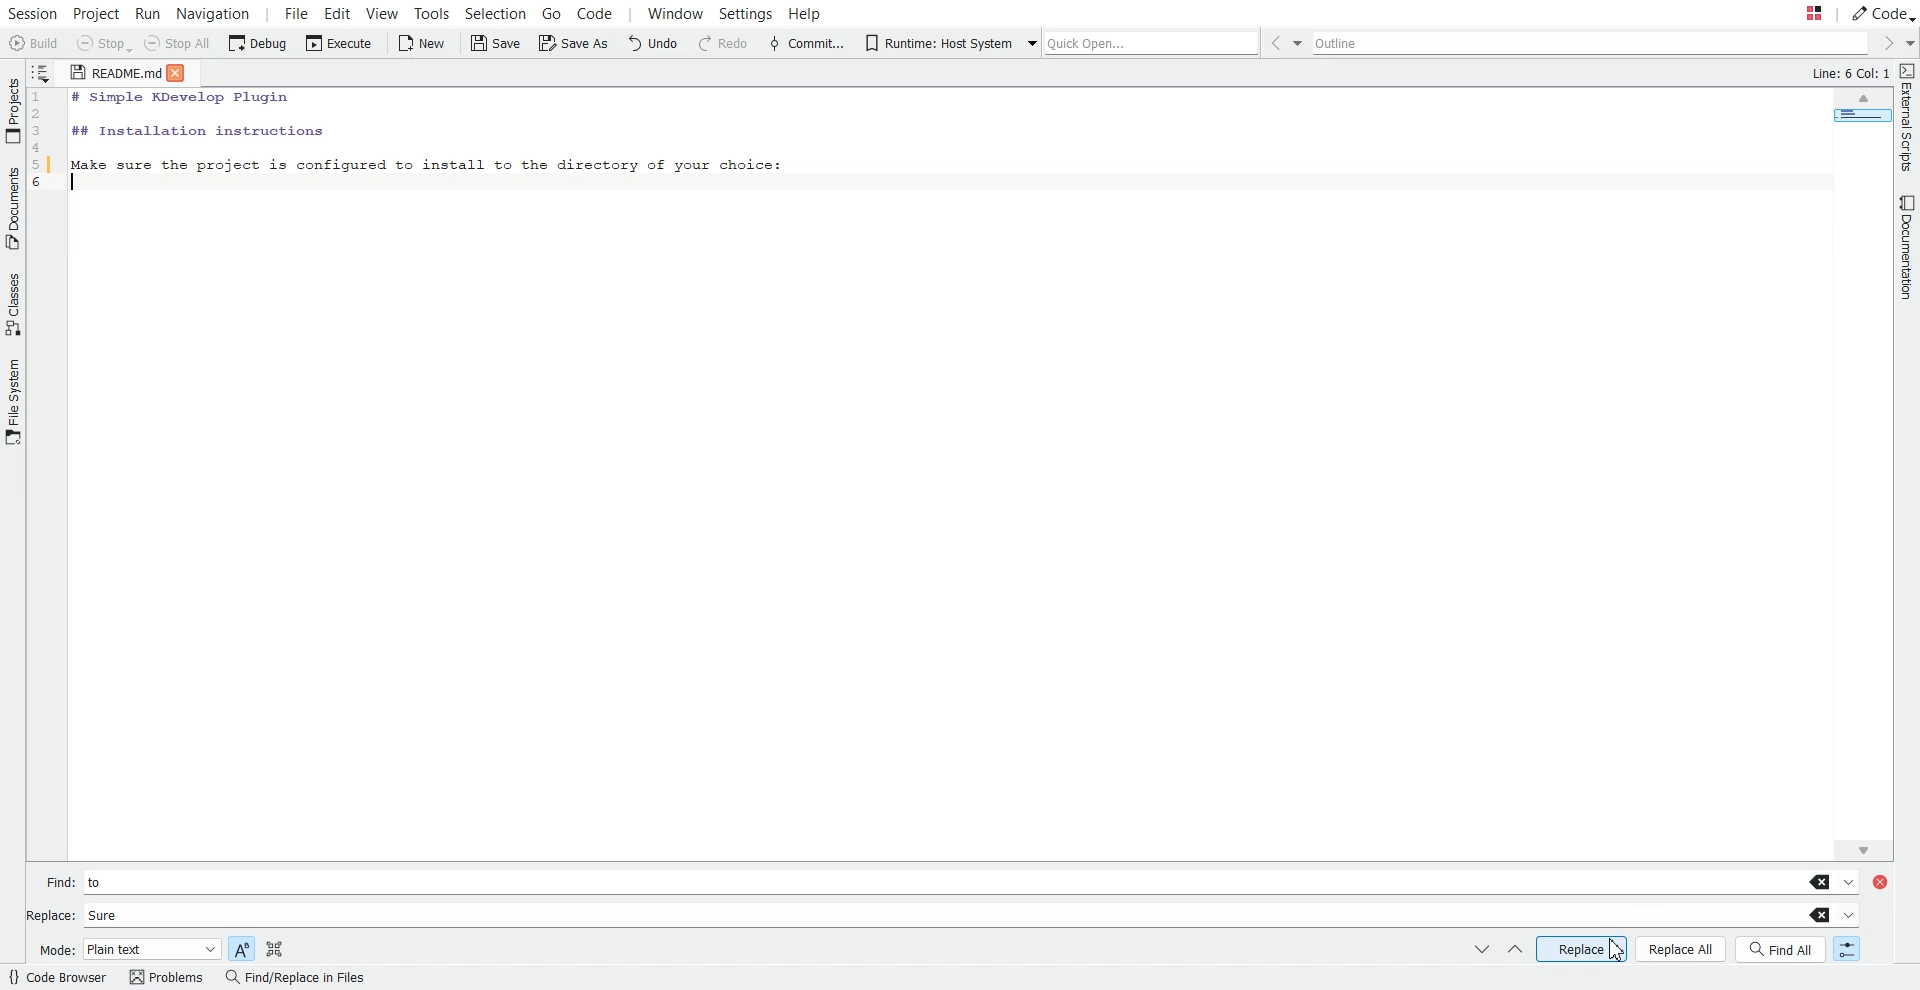 This screenshot has height=990, width=1920. What do you see at coordinates (34, 43) in the screenshot?
I see `Build` at bounding box center [34, 43].